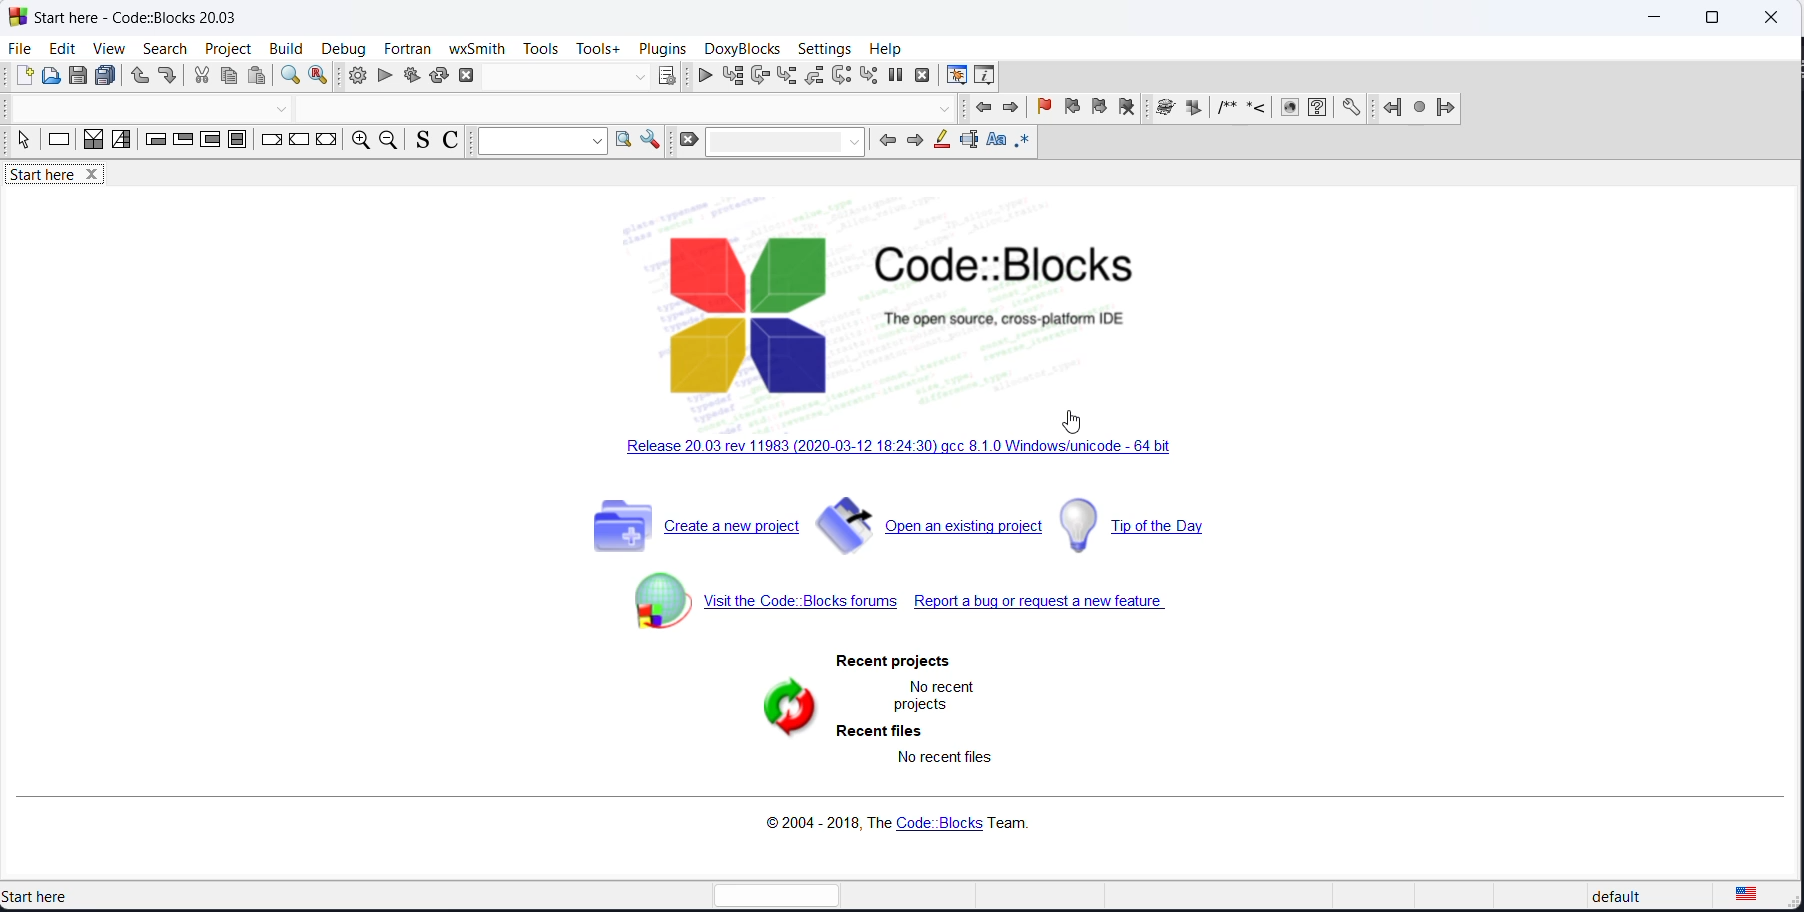 Image resolution: width=1804 pixels, height=912 pixels. I want to click on build, so click(357, 75).